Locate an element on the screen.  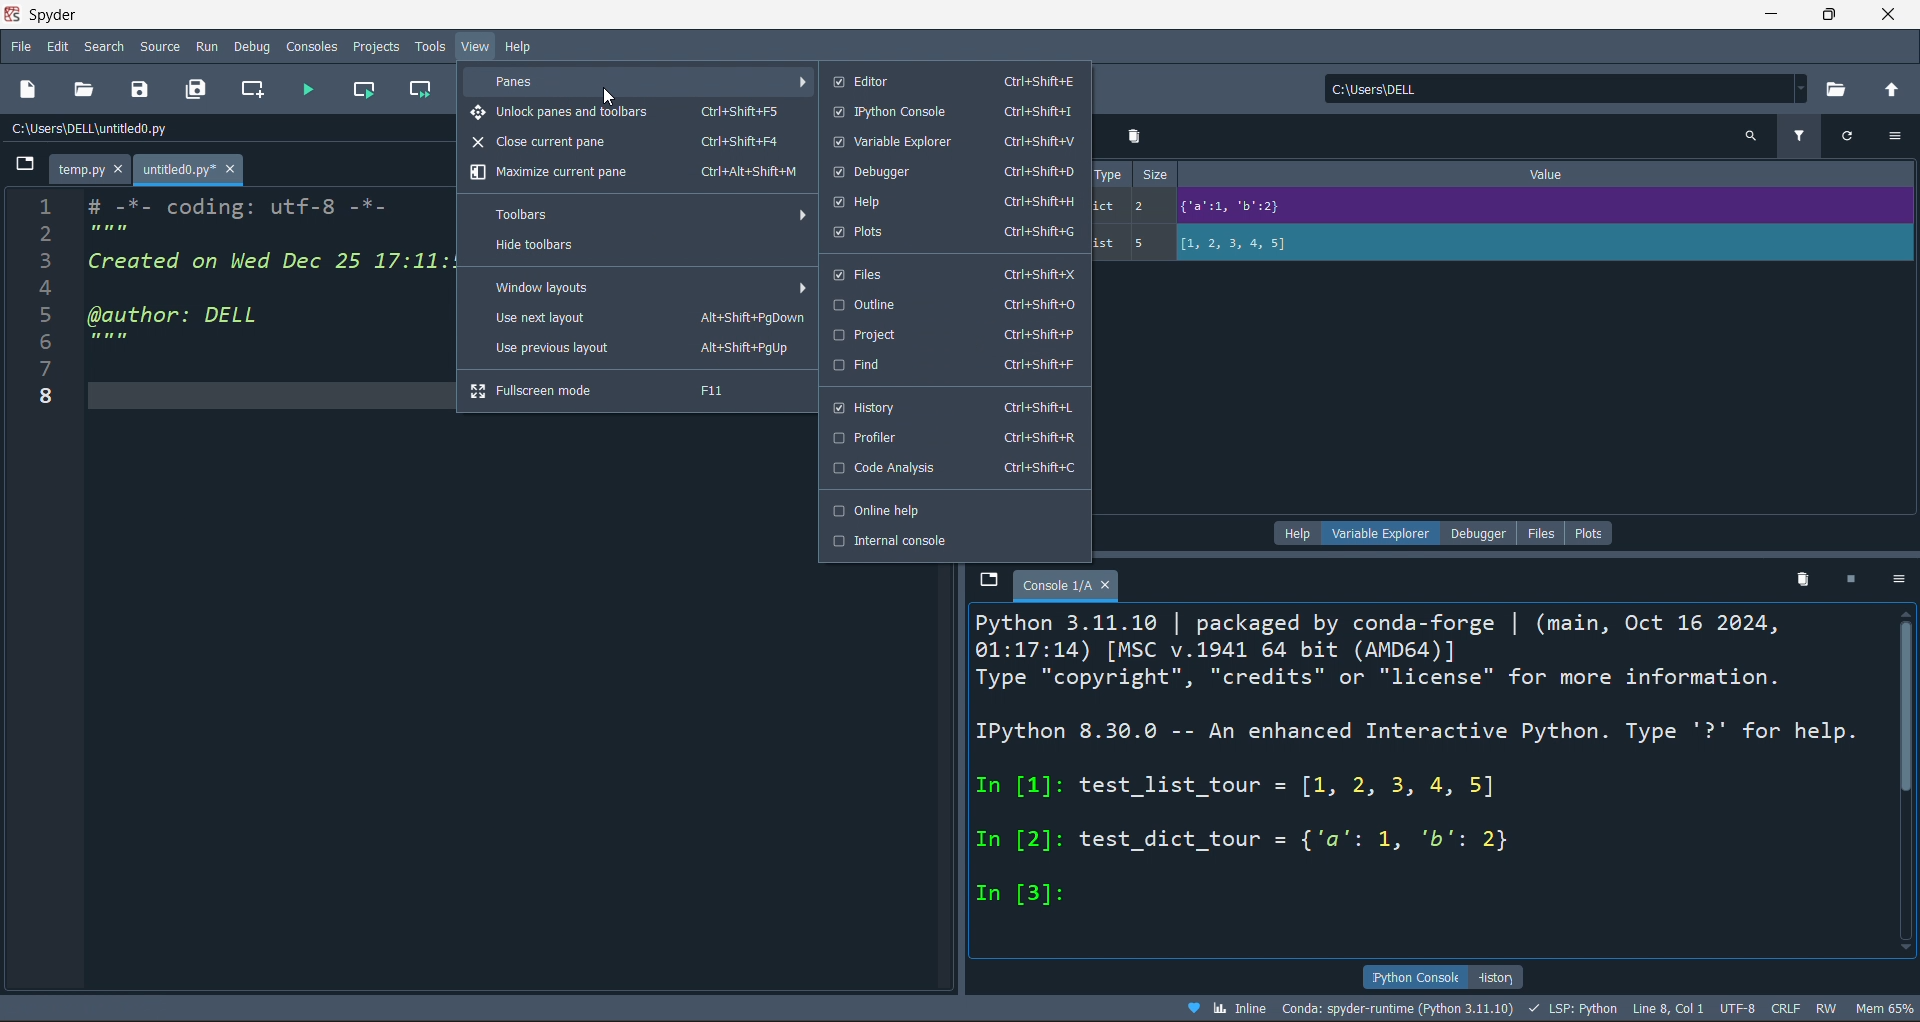
2 is located at coordinates (1147, 205).